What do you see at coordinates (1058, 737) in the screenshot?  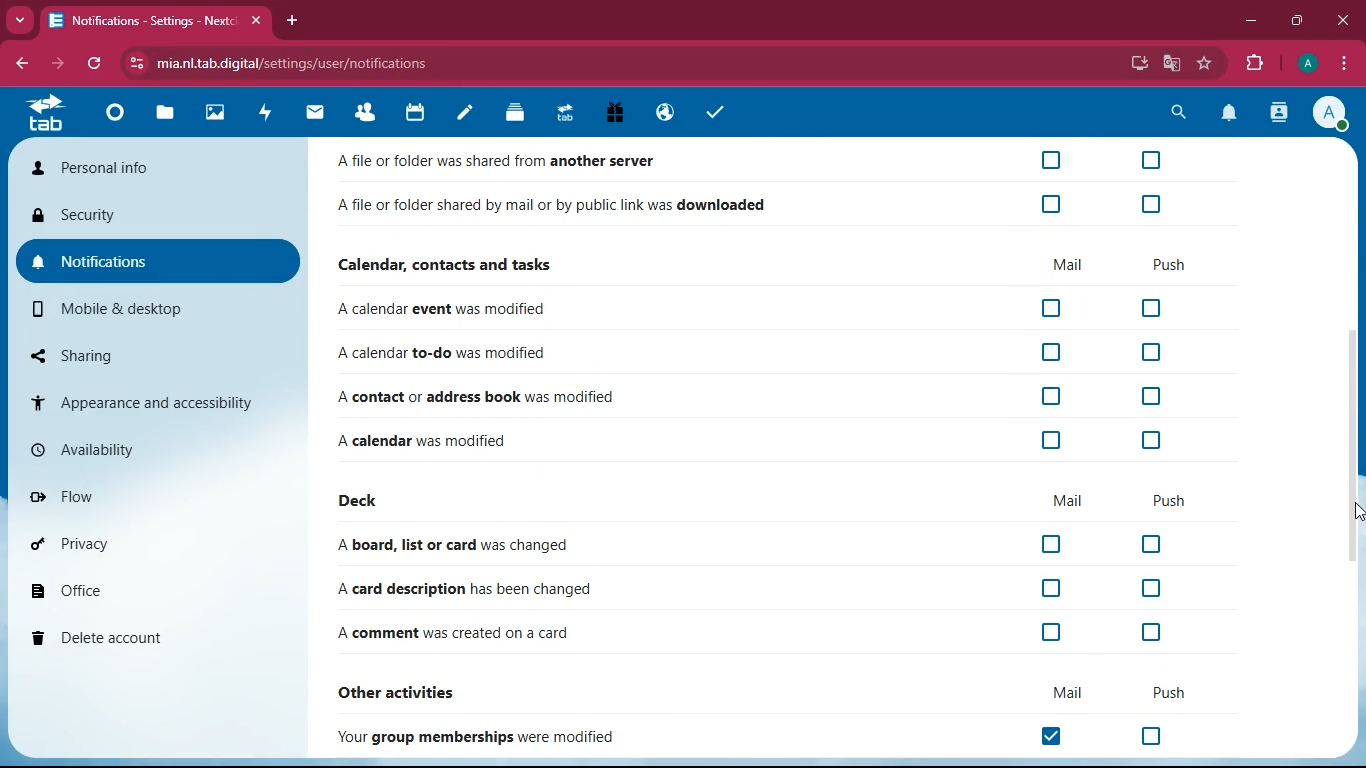 I see `on` at bounding box center [1058, 737].